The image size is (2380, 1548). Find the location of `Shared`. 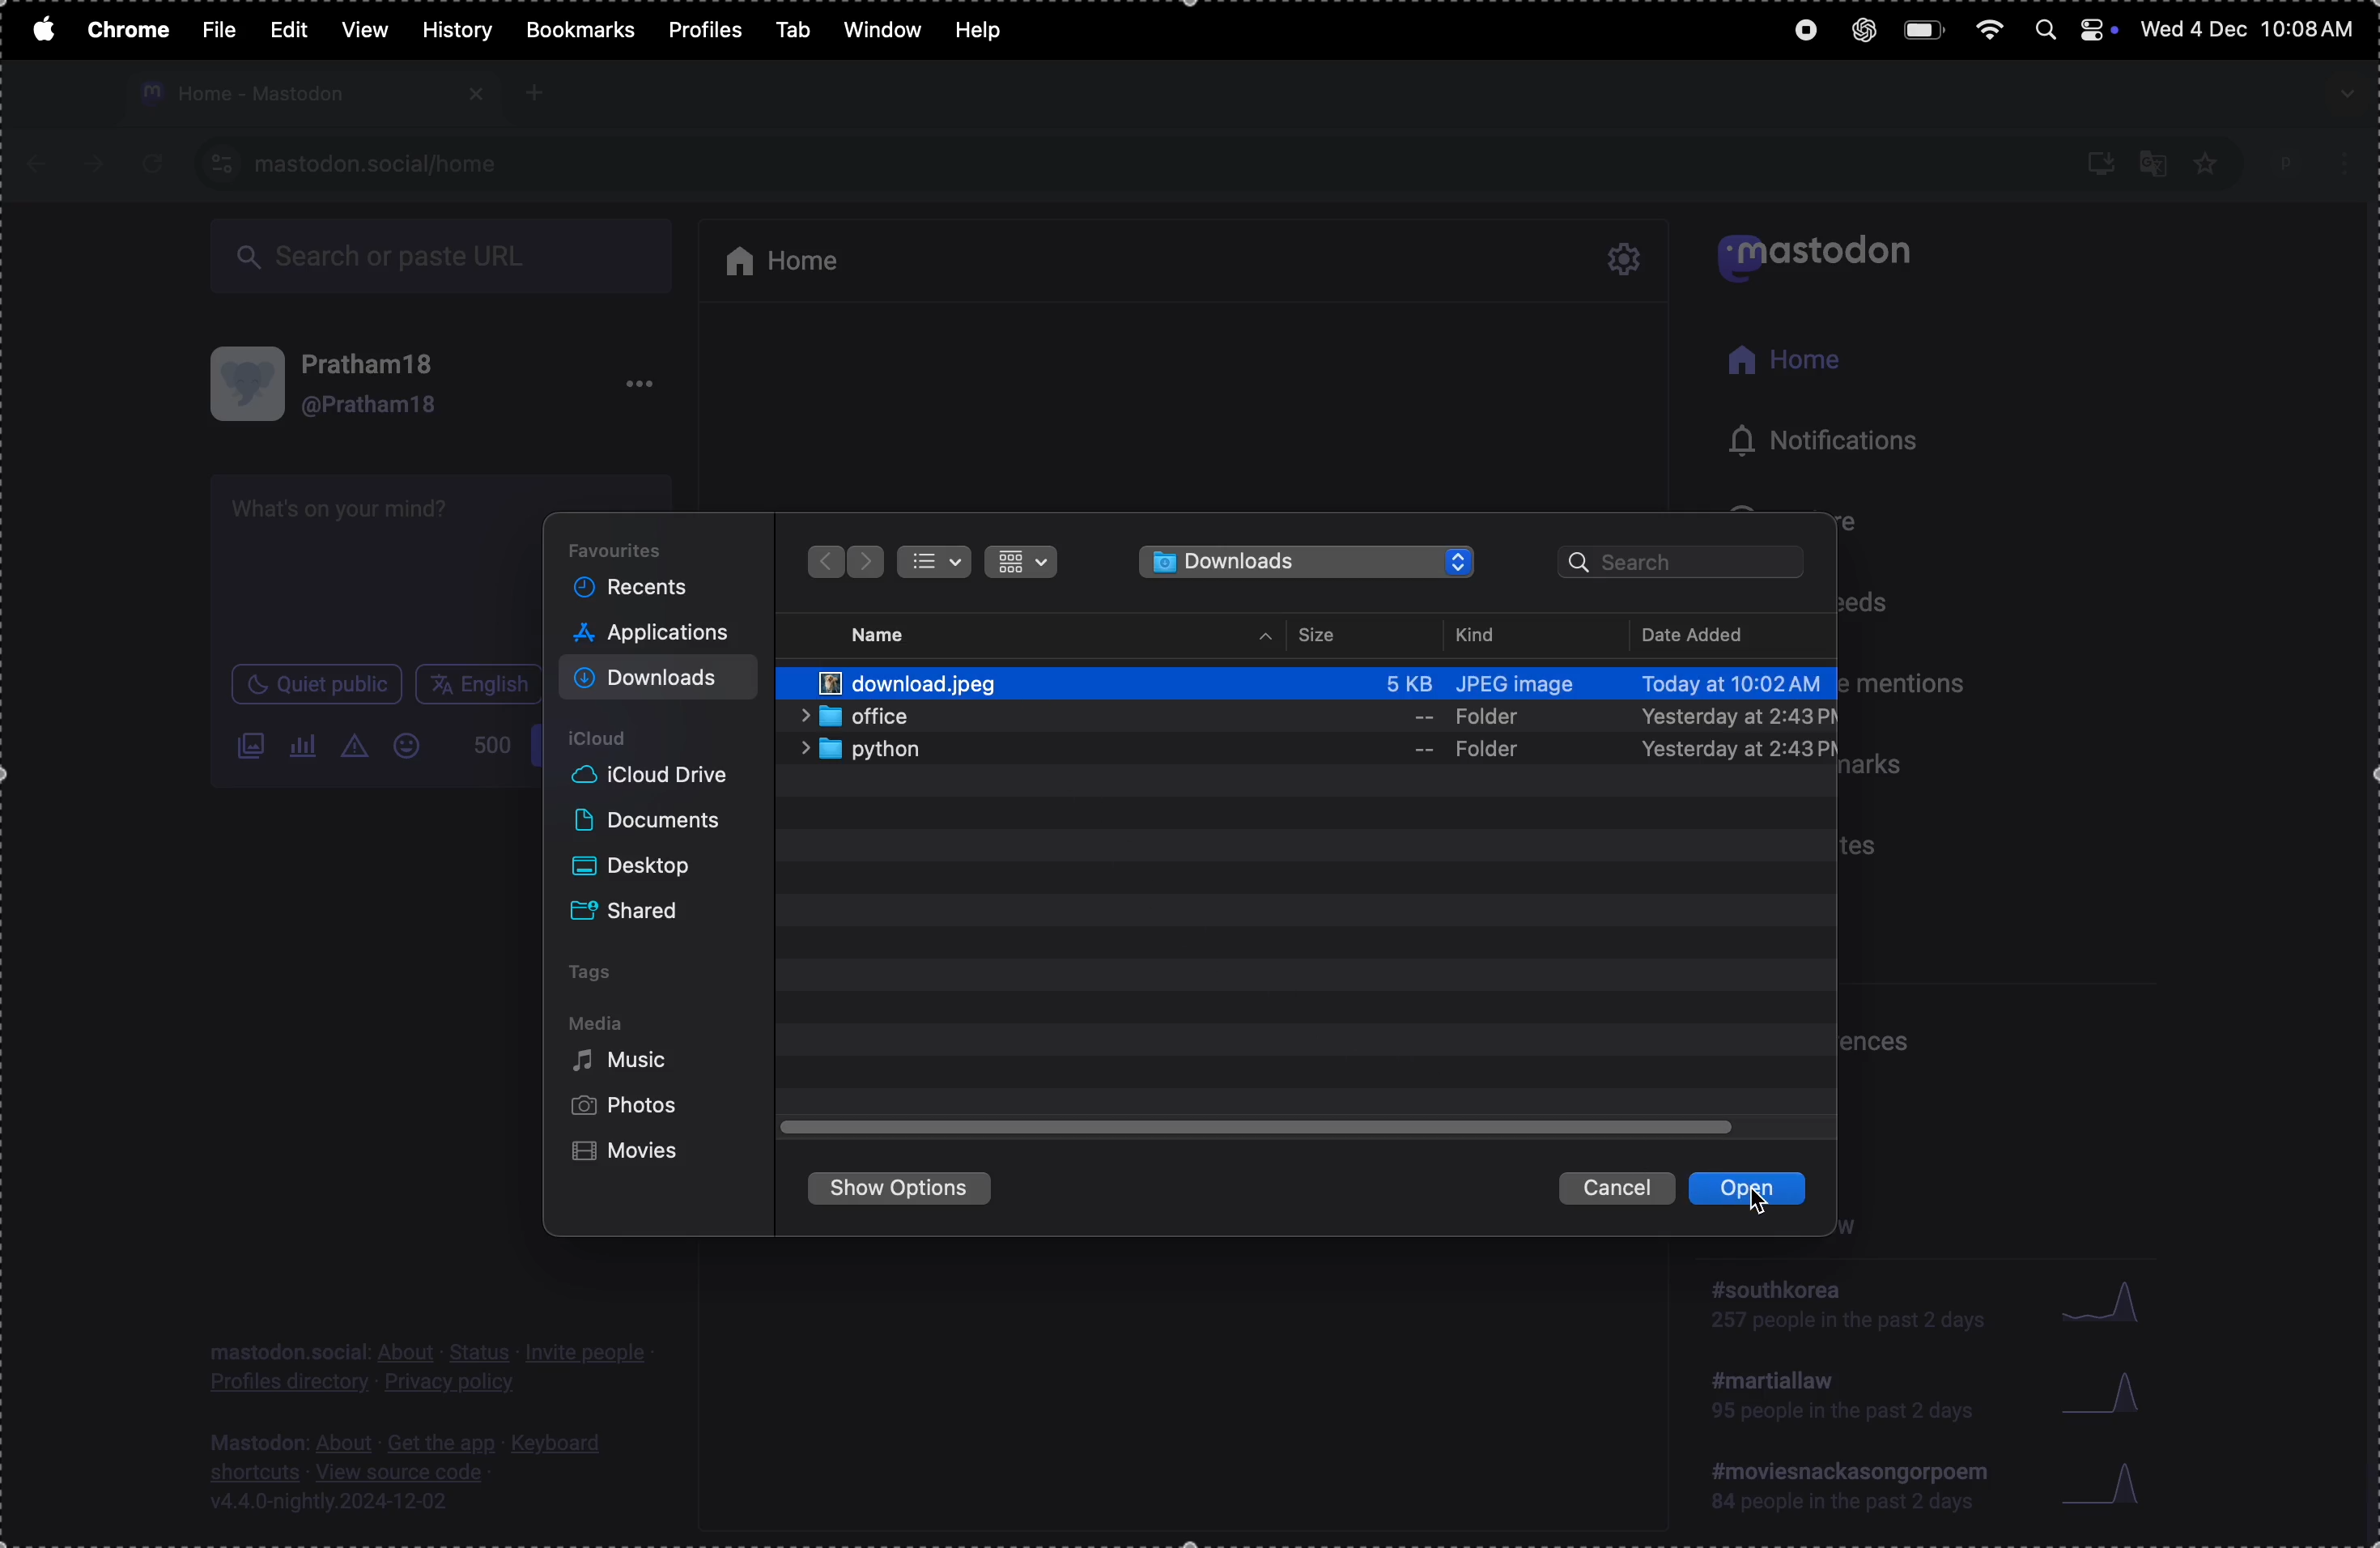

Shared is located at coordinates (640, 907).